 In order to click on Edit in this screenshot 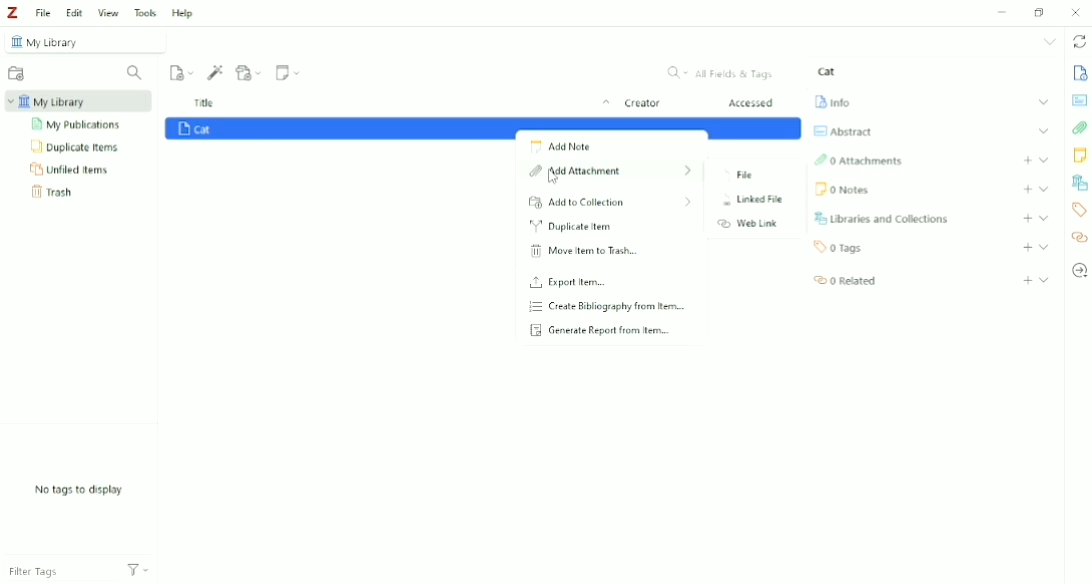, I will do `click(74, 13)`.